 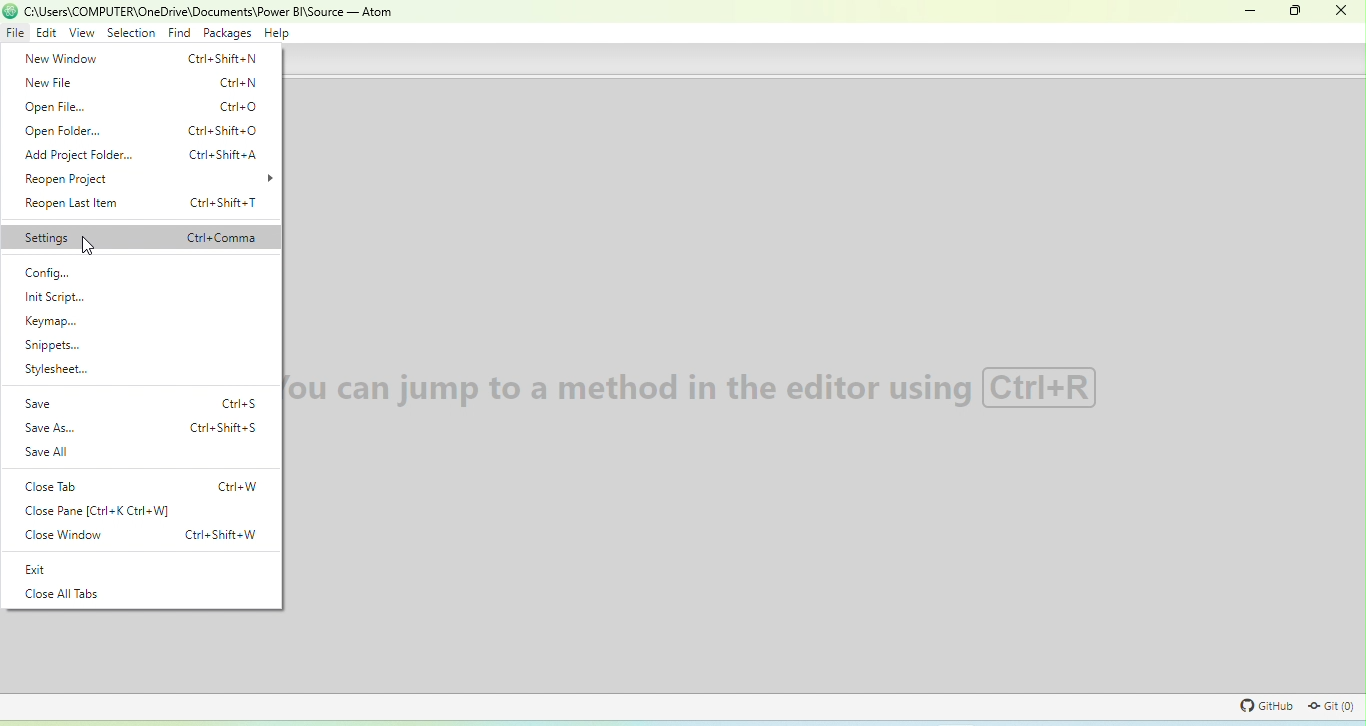 What do you see at coordinates (9, 11) in the screenshot?
I see `app icon` at bounding box center [9, 11].